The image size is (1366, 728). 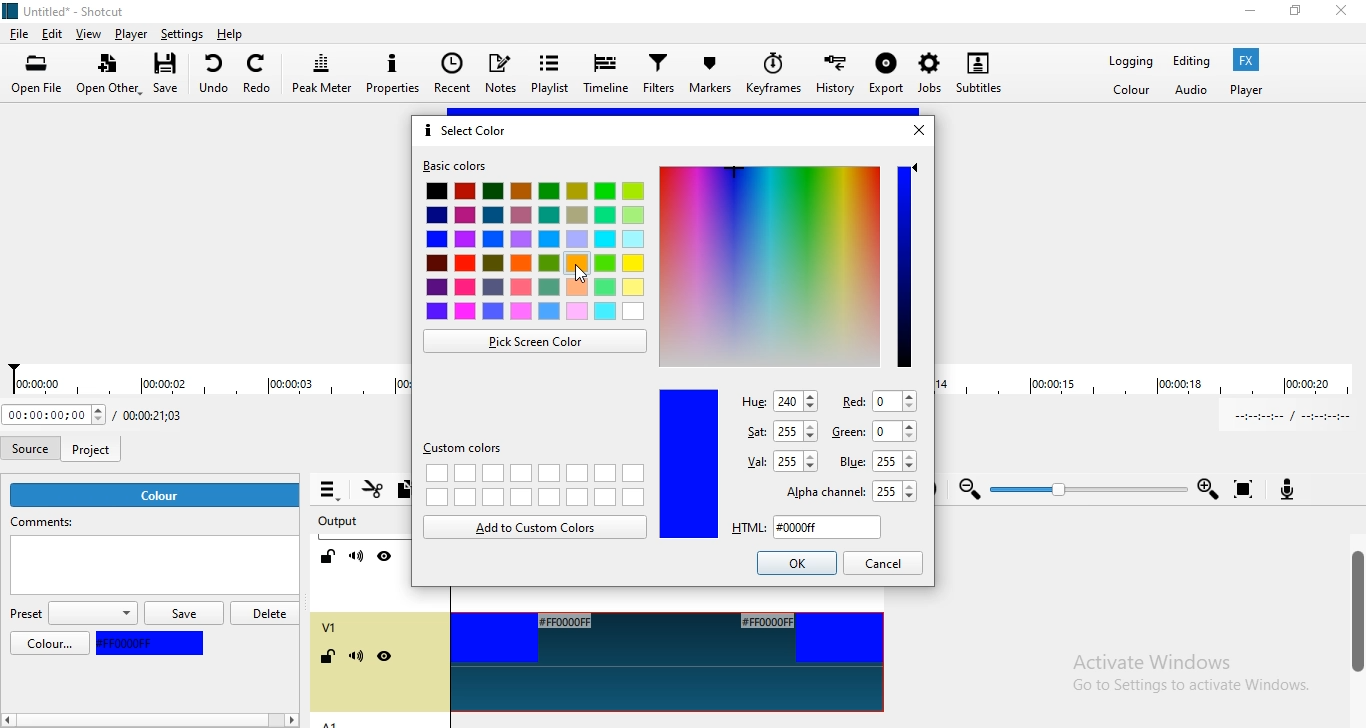 I want to click on Redo, so click(x=260, y=71).